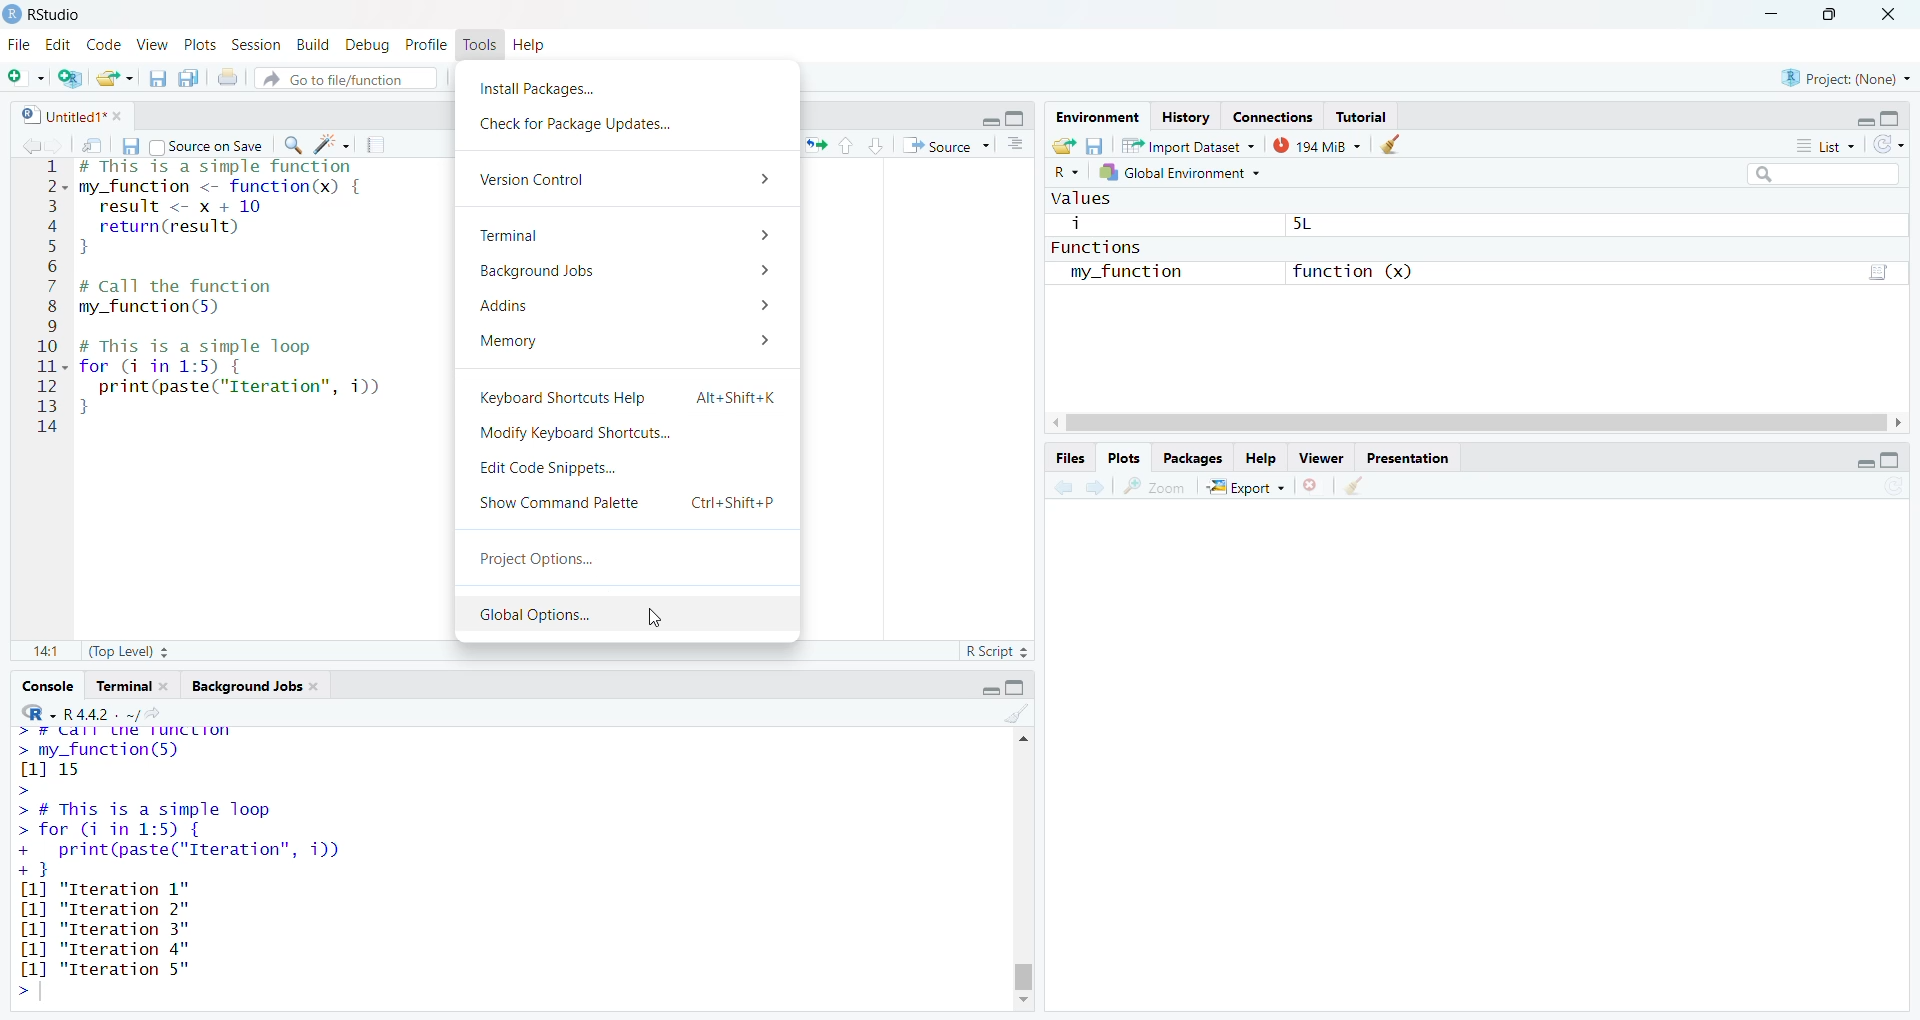 The height and width of the screenshot is (1020, 1920). I want to click on clear all plots, so click(1360, 486).